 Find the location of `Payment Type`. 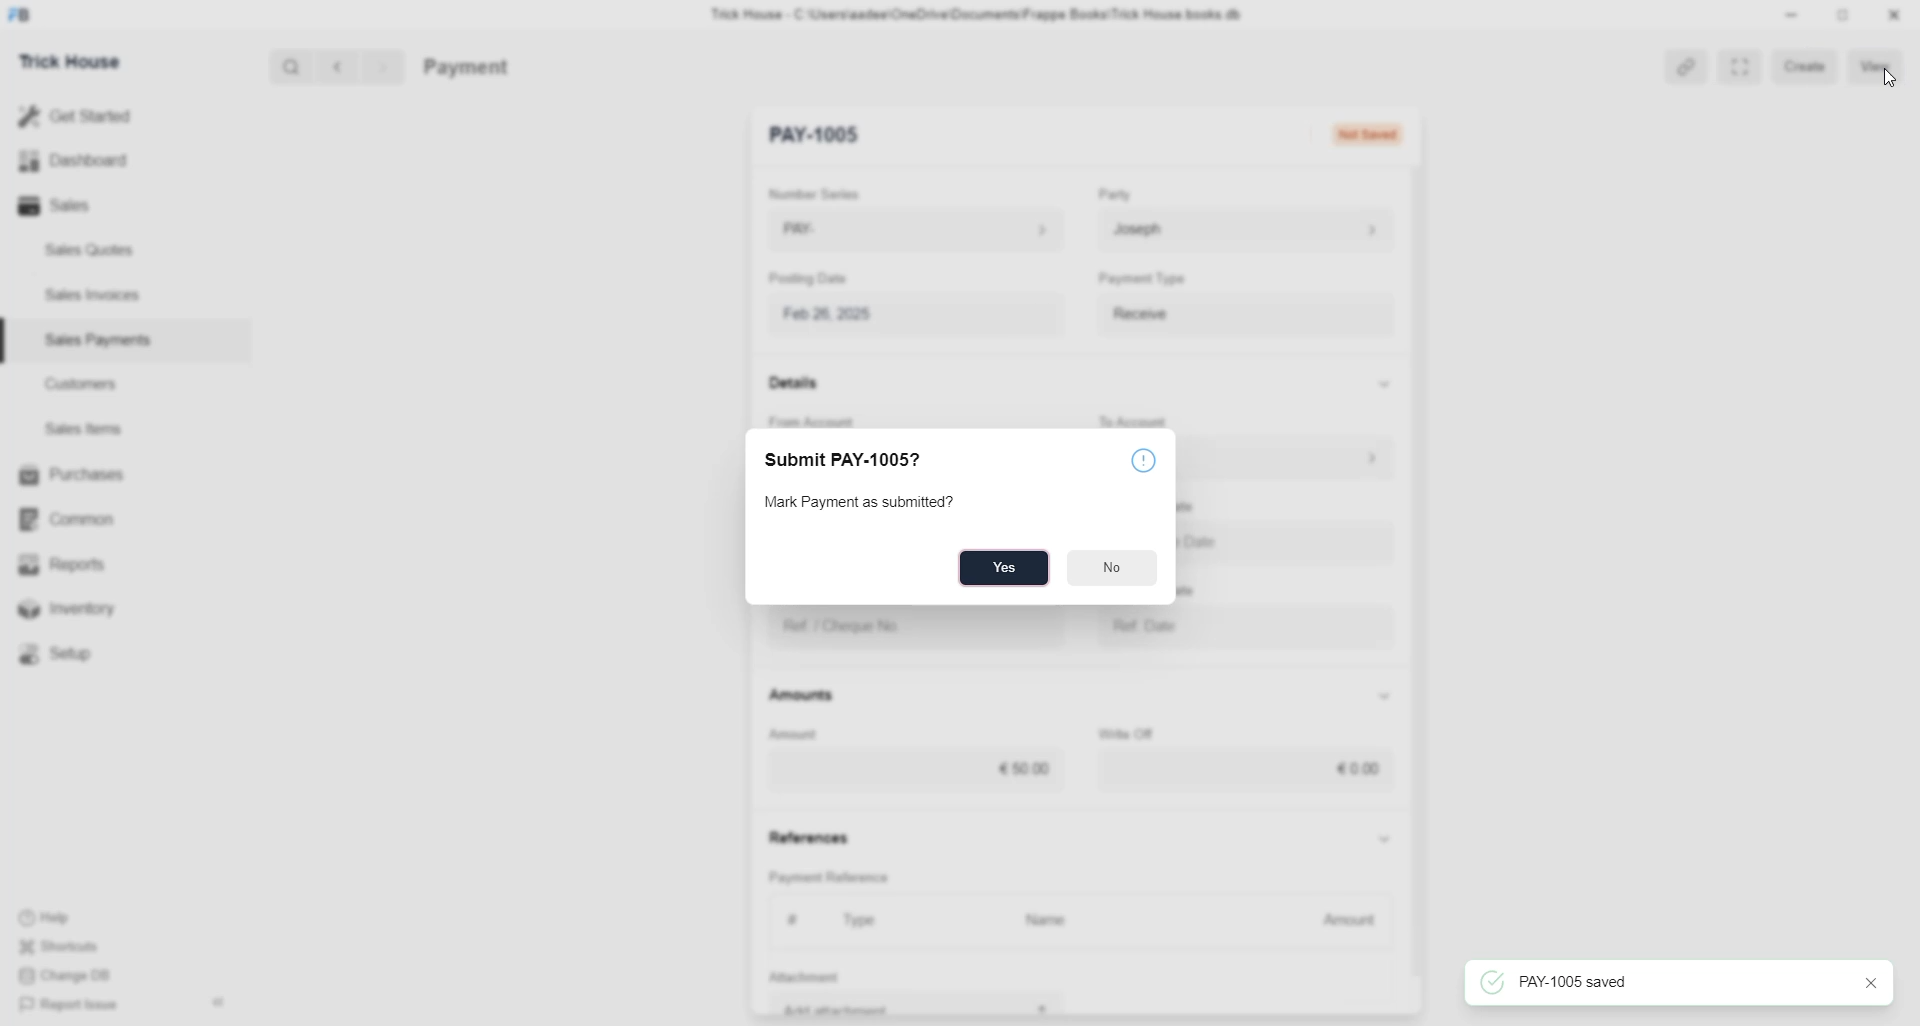

Payment Type is located at coordinates (1247, 316).